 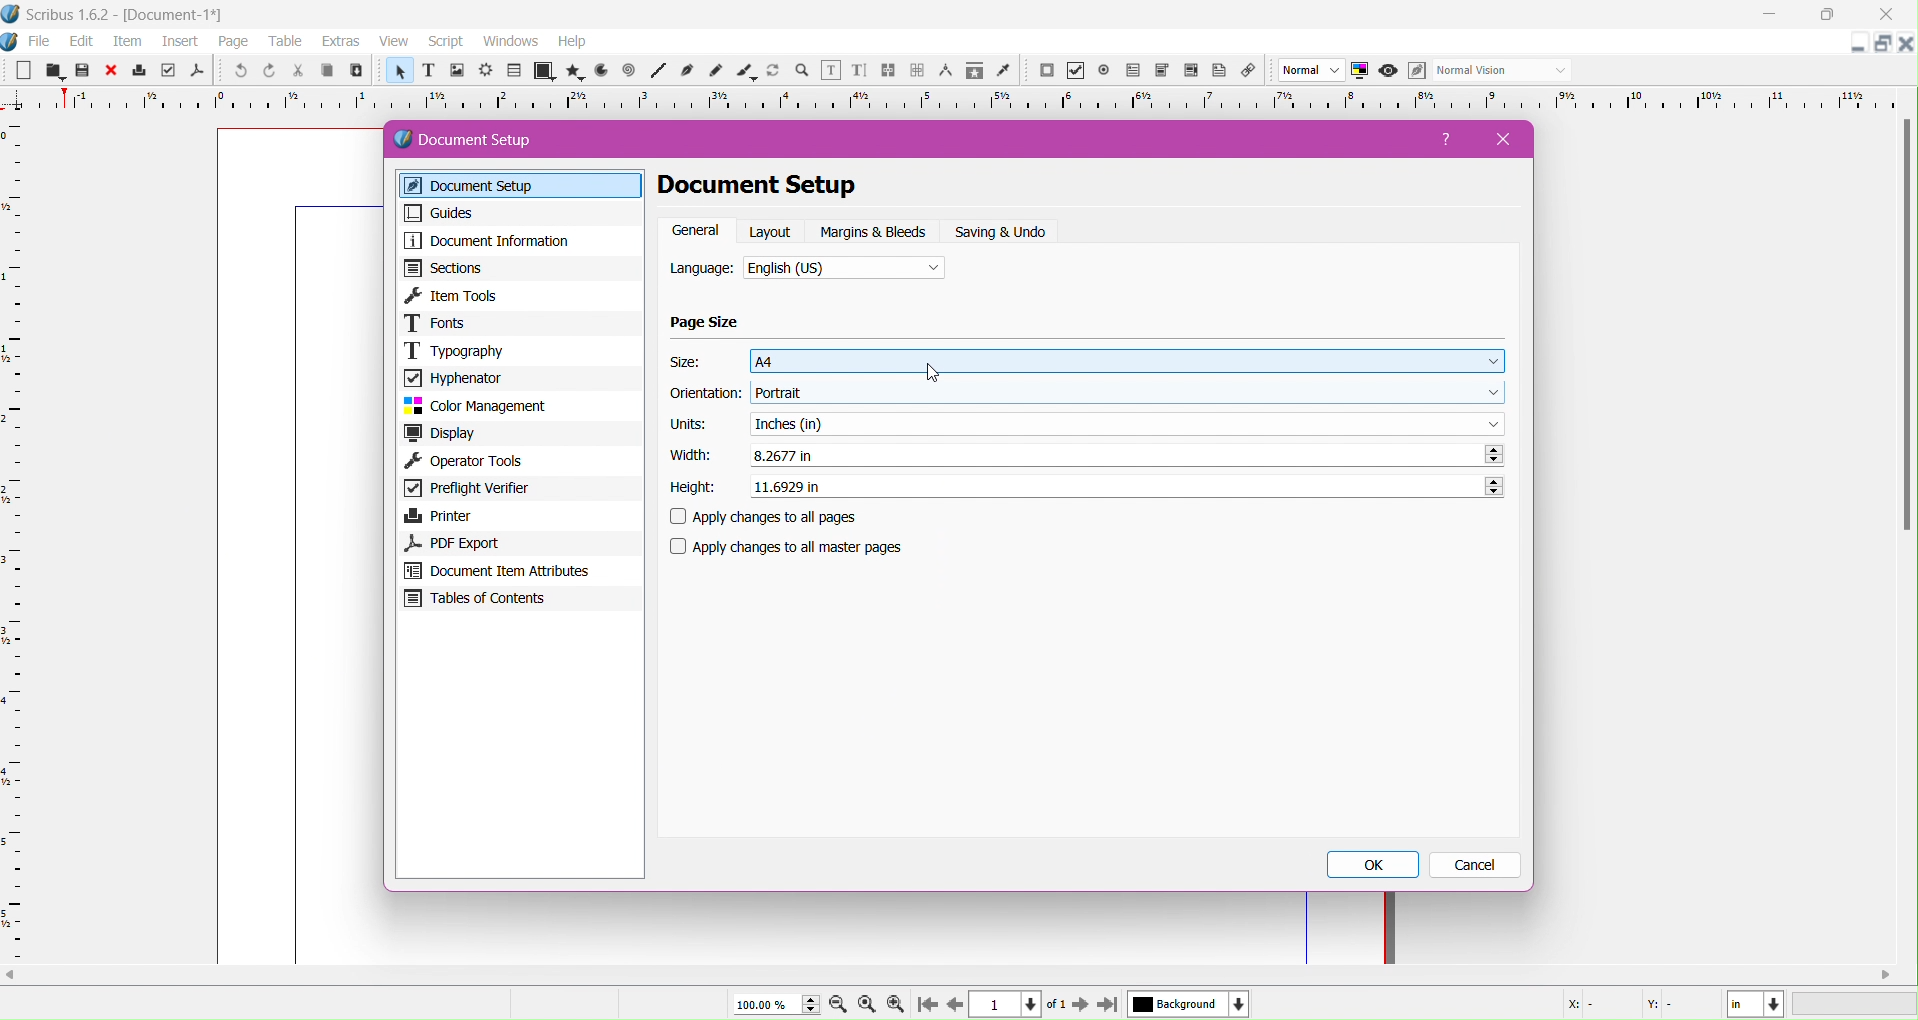 What do you see at coordinates (830, 71) in the screenshot?
I see `edit contents of frames` at bounding box center [830, 71].